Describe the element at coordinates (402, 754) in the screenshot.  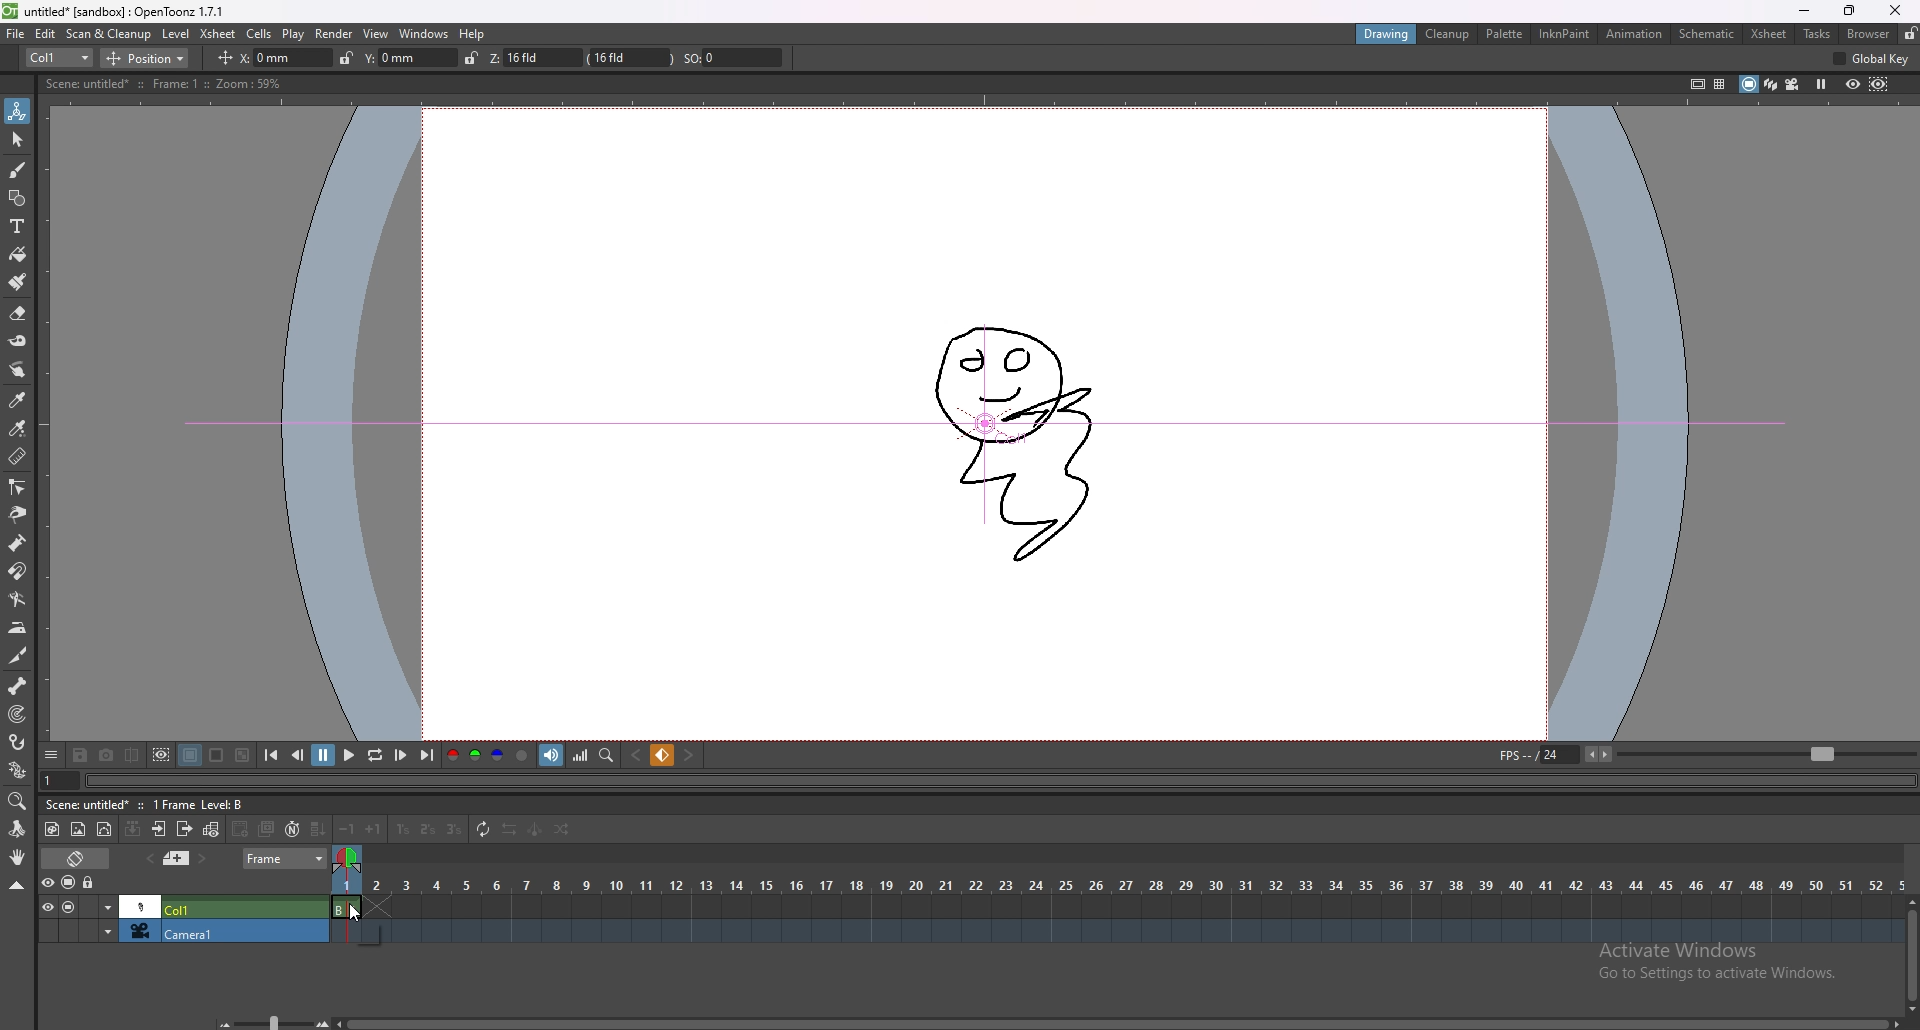
I see `next frame` at that location.